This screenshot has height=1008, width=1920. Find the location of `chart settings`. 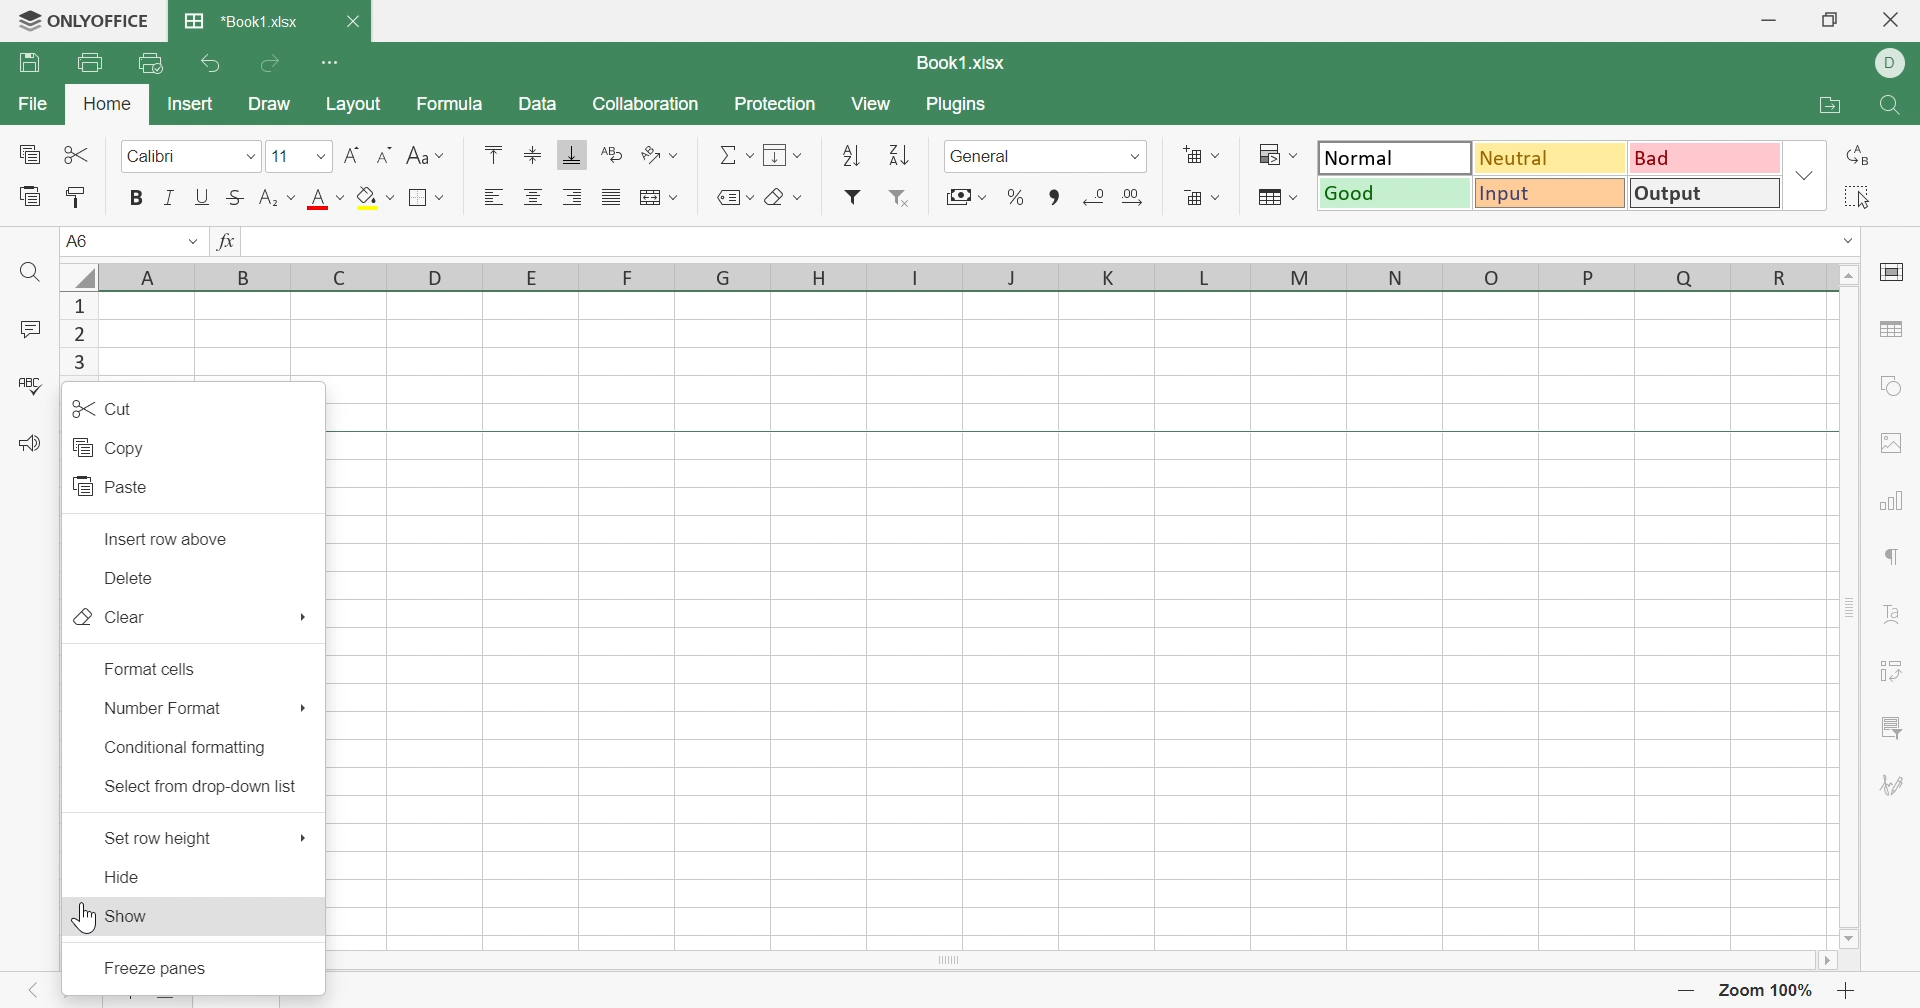

chart settings is located at coordinates (1891, 504).